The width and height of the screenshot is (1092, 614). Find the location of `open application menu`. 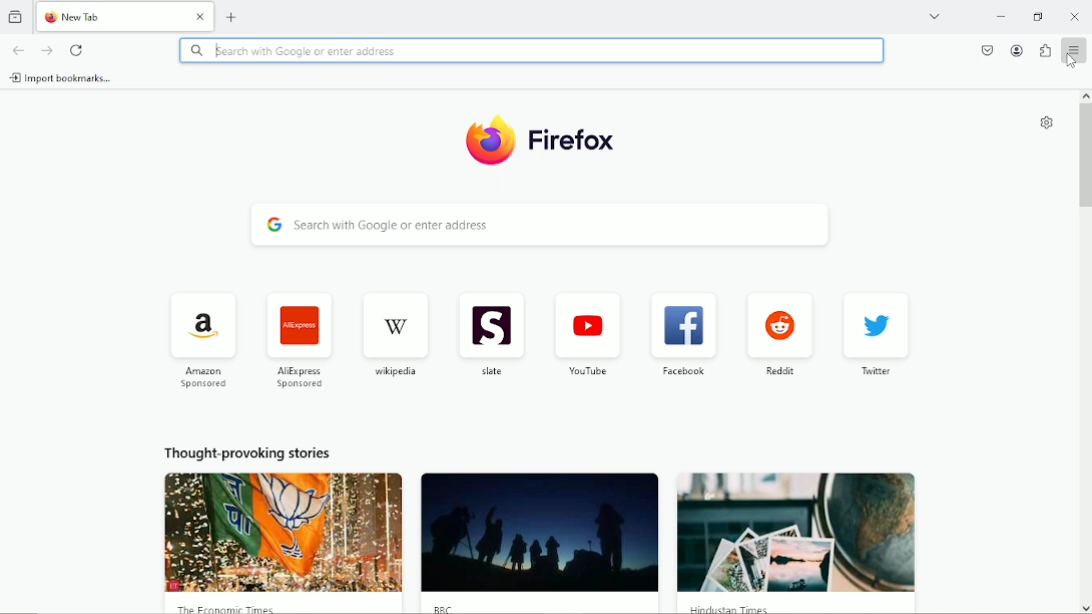

open application menu is located at coordinates (1074, 50).